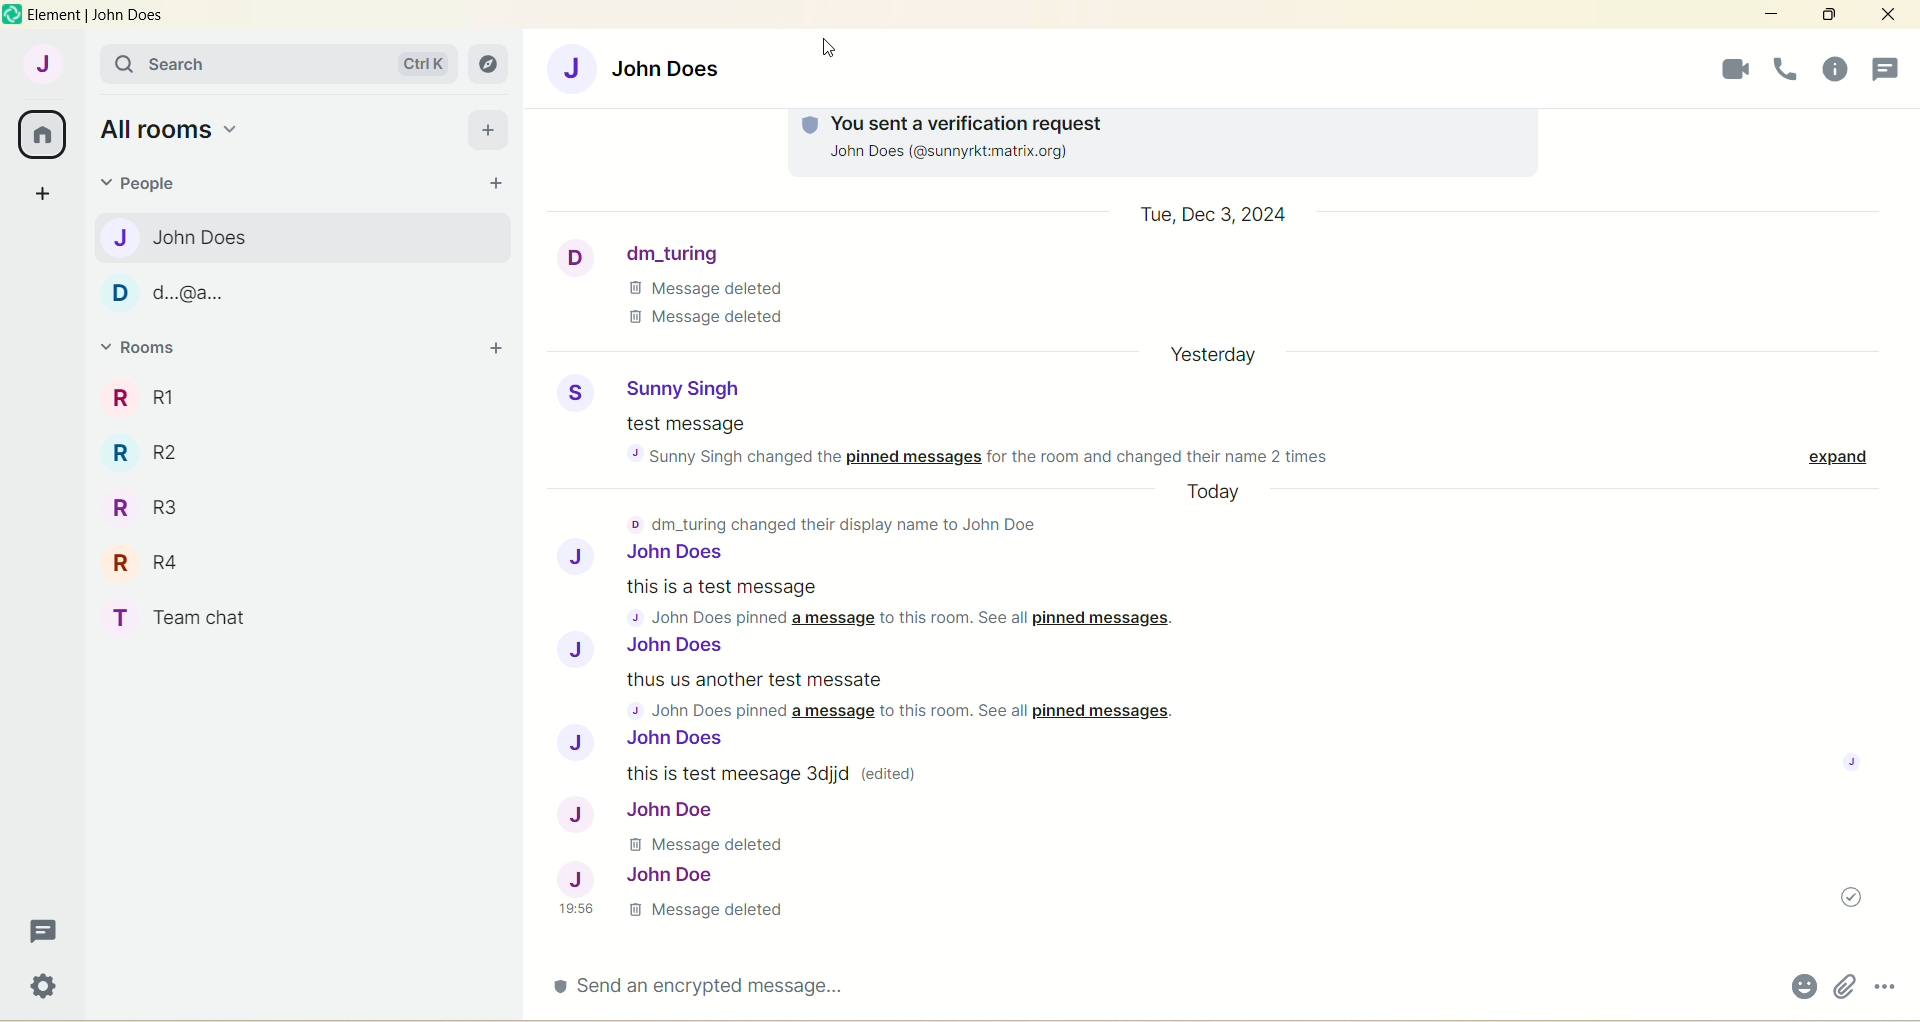 Image resolution: width=1920 pixels, height=1022 pixels. I want to click on add, so click(494, 350).